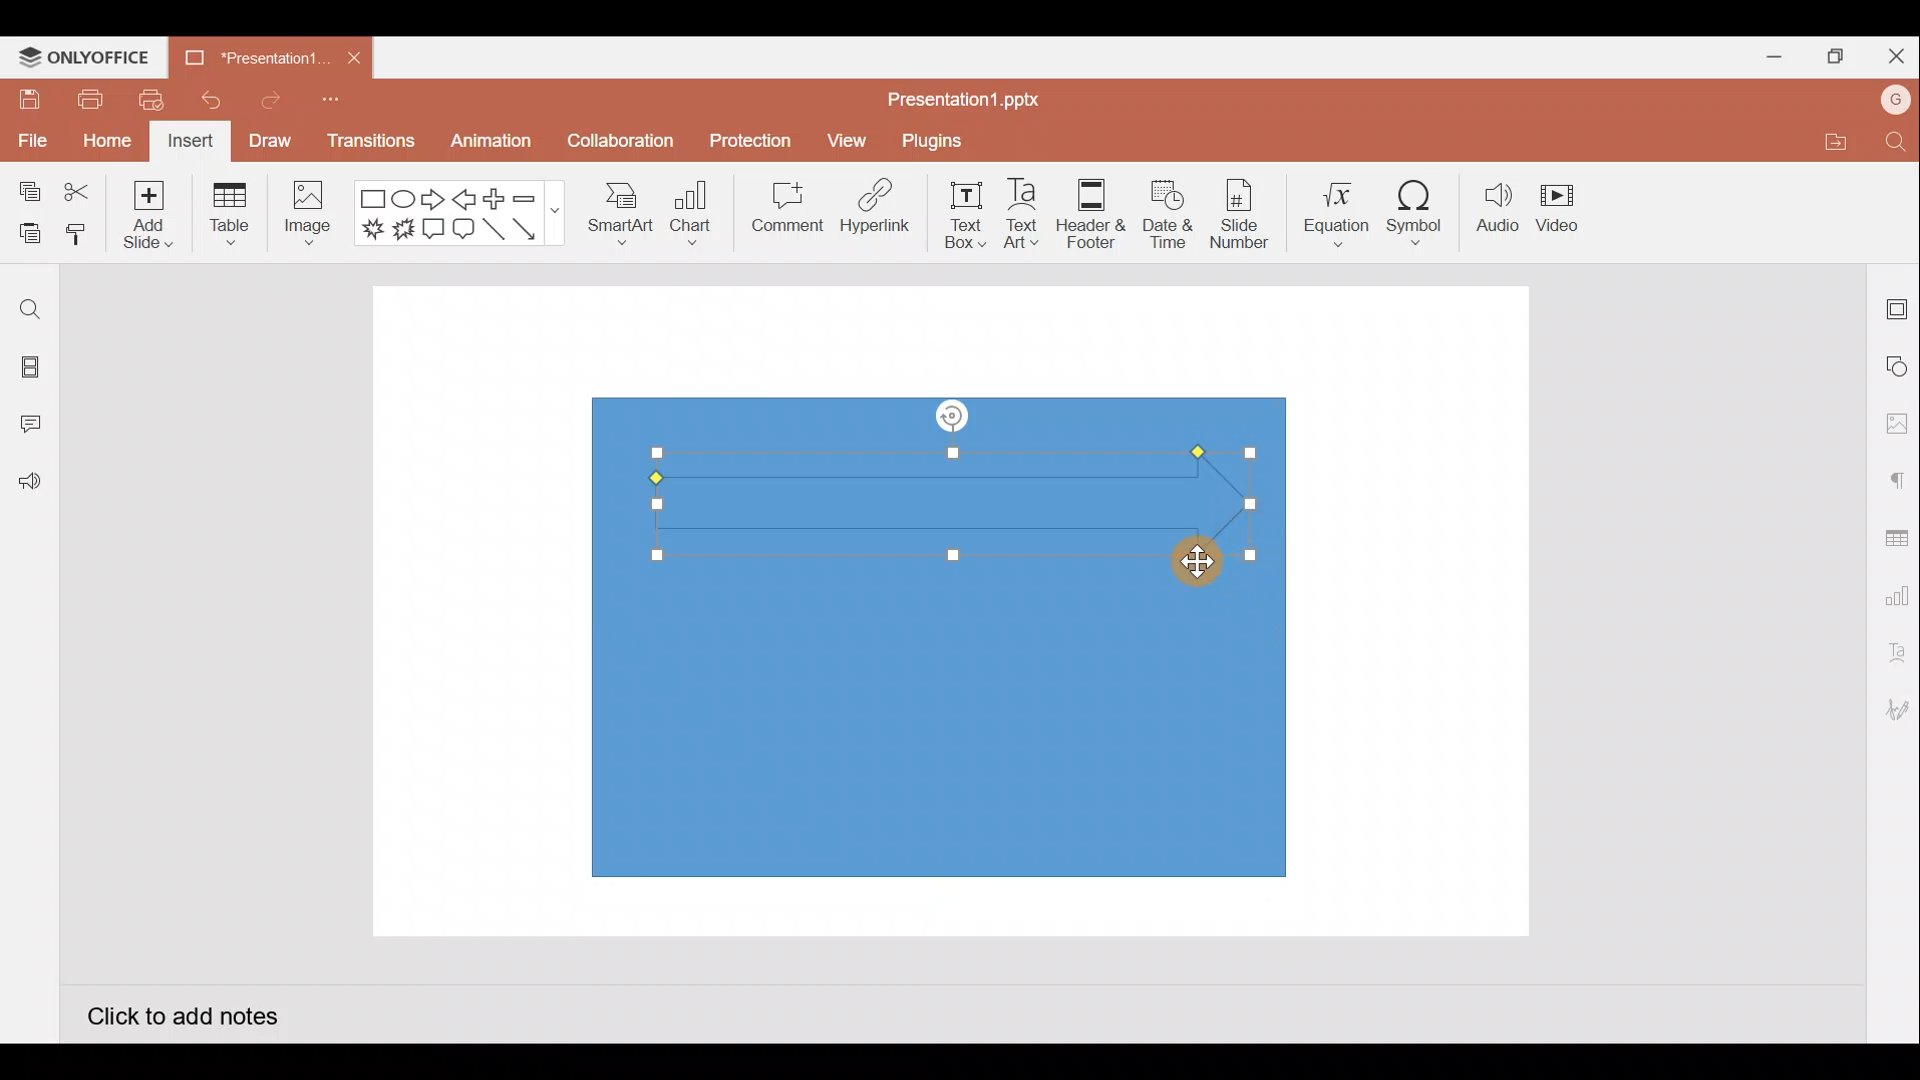 Image resolution: width=1920 pixels, height=1080 pixels. What do you see at coordinates (406, 199) in the screenshot?
I see `Ellipse` at bounding box center [406, 199].